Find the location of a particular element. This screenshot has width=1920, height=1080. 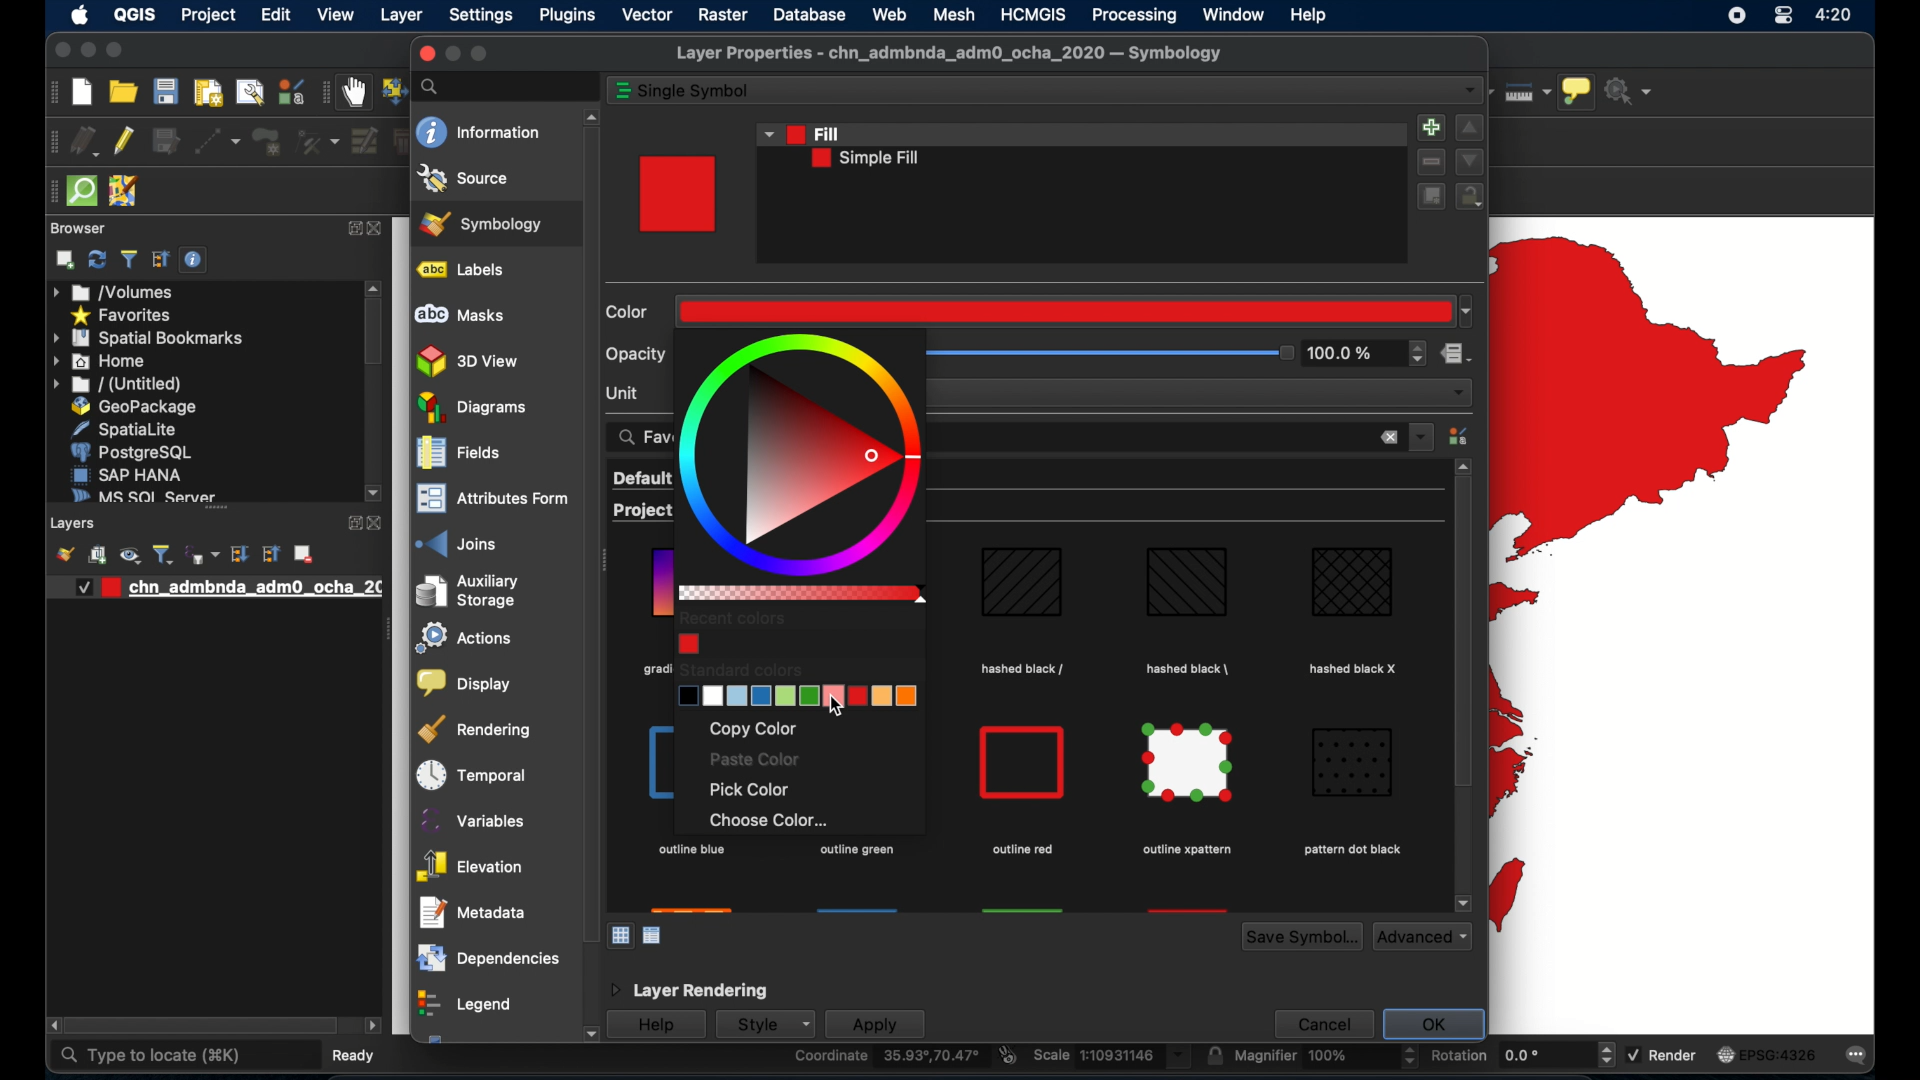

enable/disbale properties widget is located at coordinates (197, 260).